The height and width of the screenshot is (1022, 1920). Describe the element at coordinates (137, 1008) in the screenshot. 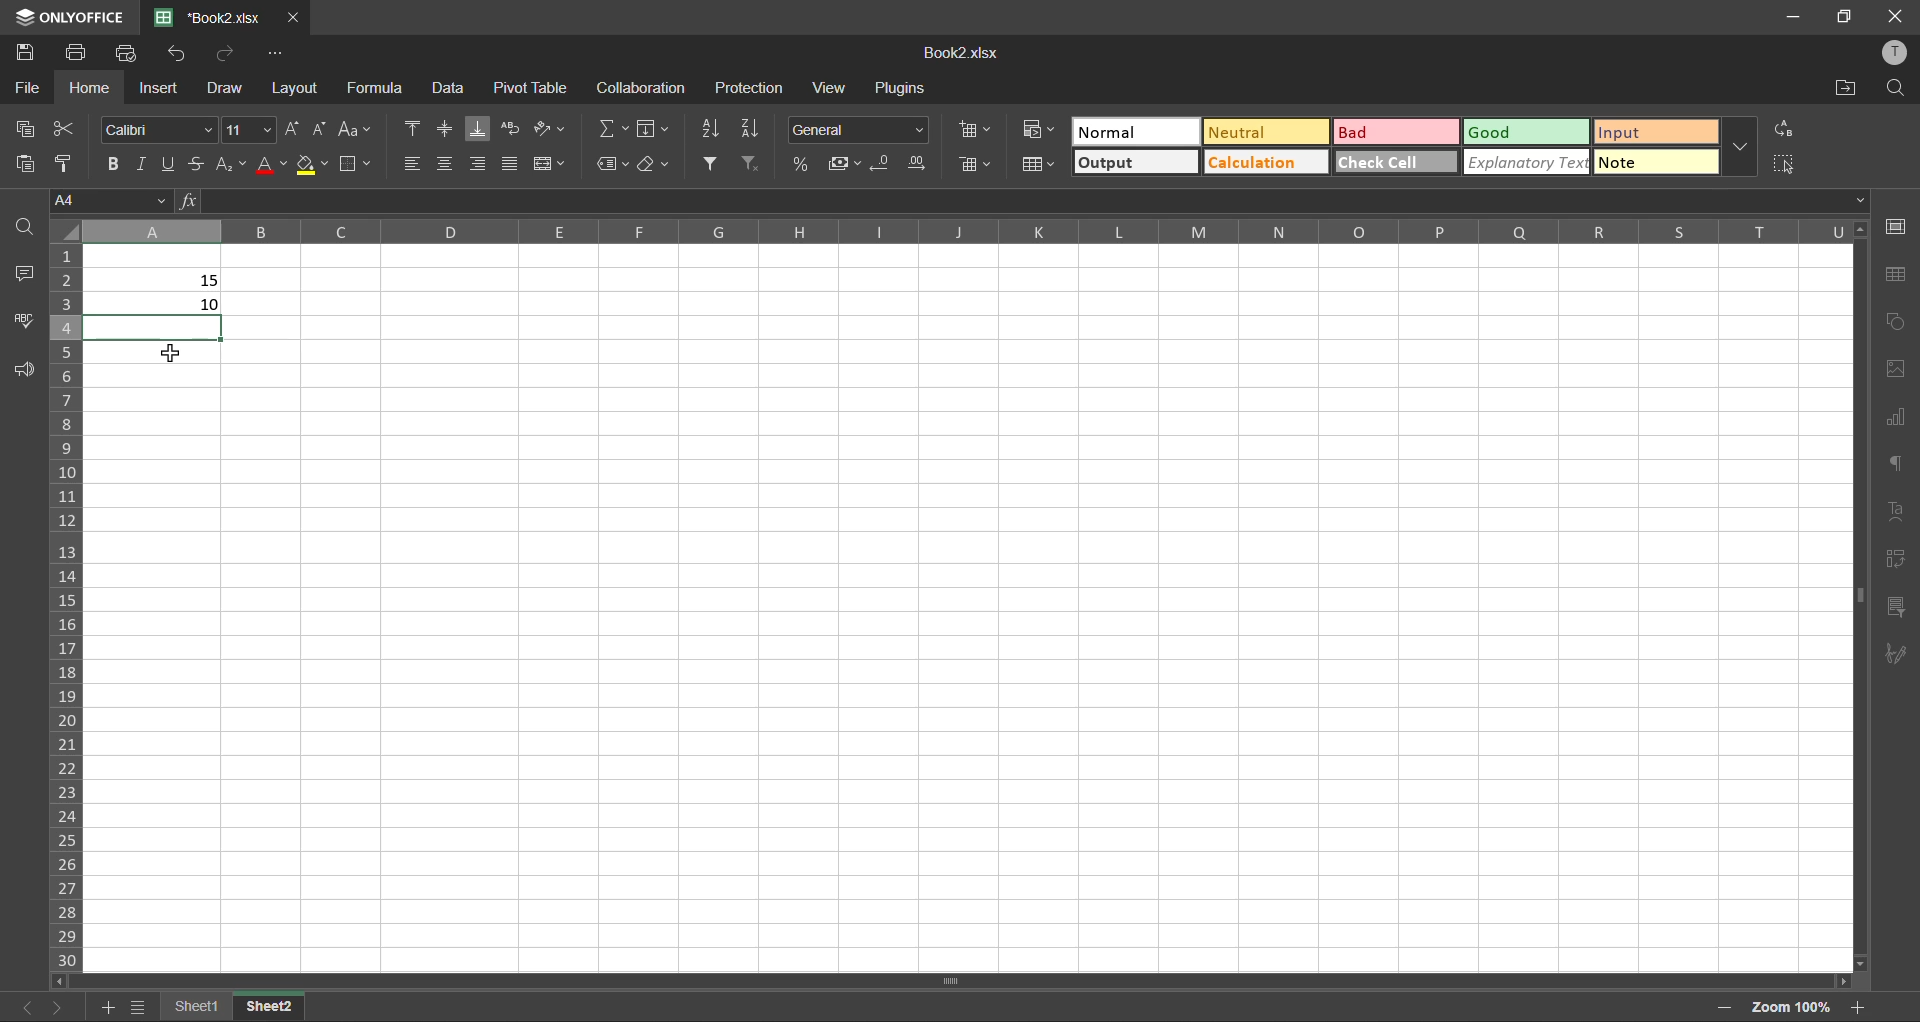

I see `sheet list` at that location.